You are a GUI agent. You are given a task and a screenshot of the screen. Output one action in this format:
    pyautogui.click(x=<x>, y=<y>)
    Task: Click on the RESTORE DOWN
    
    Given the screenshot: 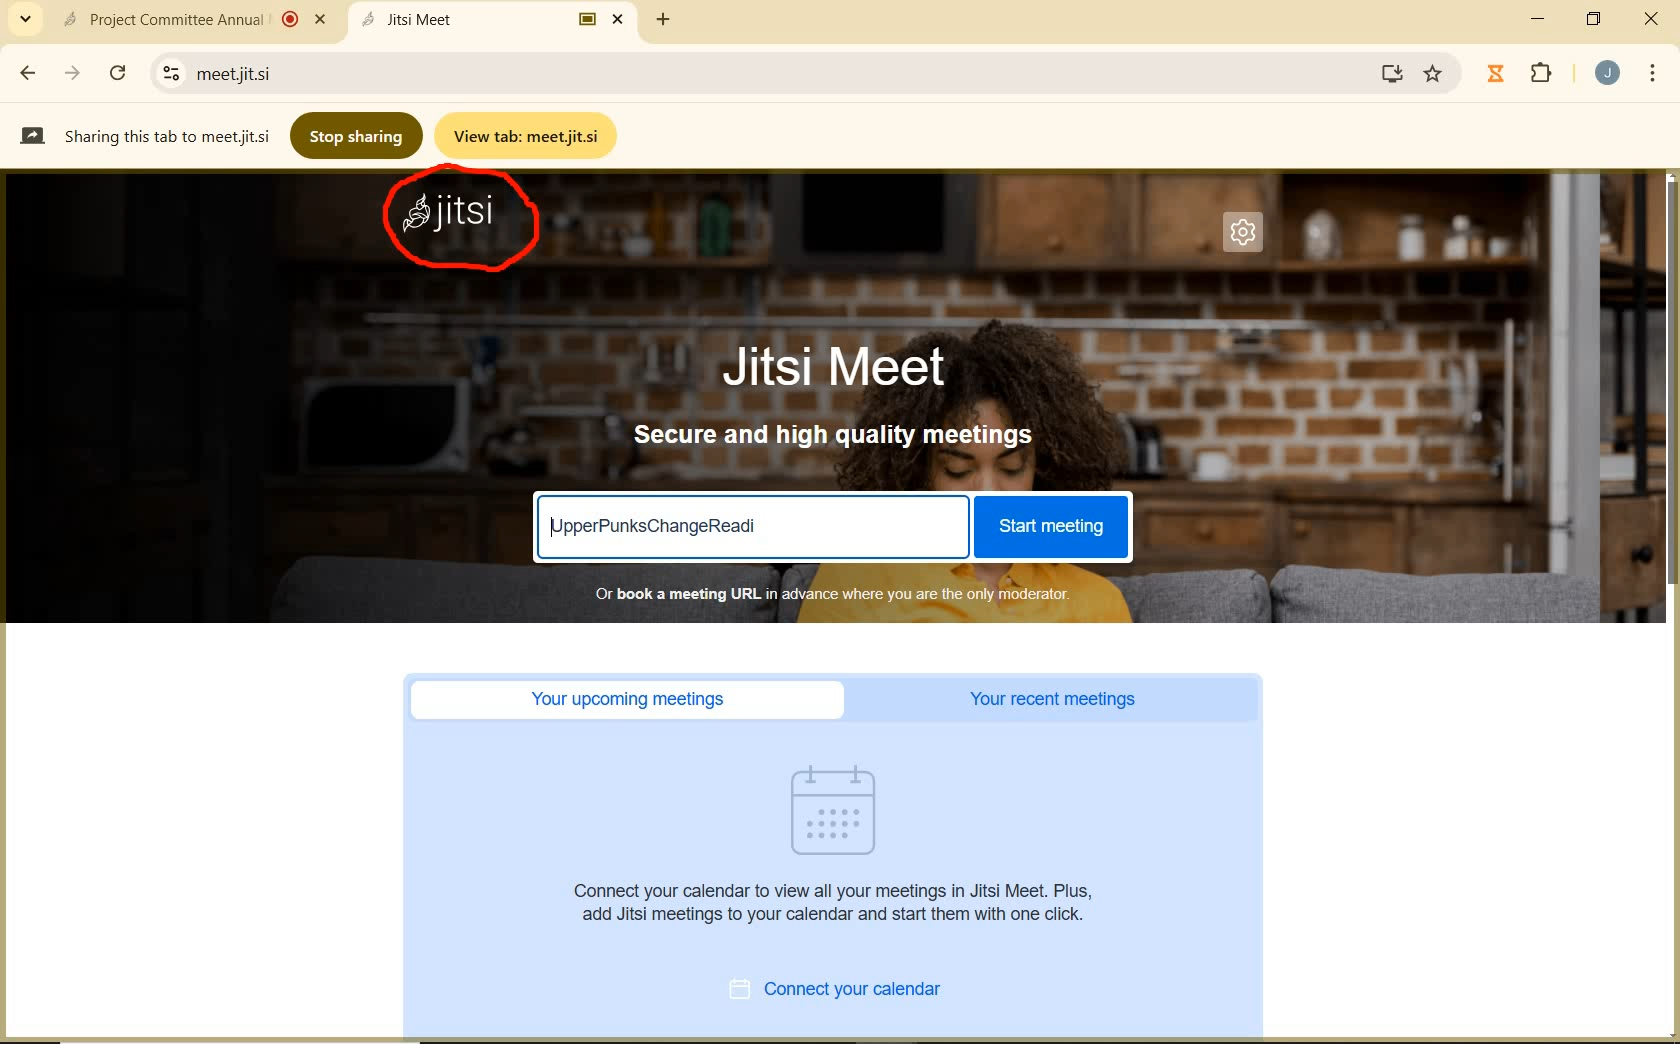 What is the action you would take?
    pyautogui.click(x=1594, y=19)
    